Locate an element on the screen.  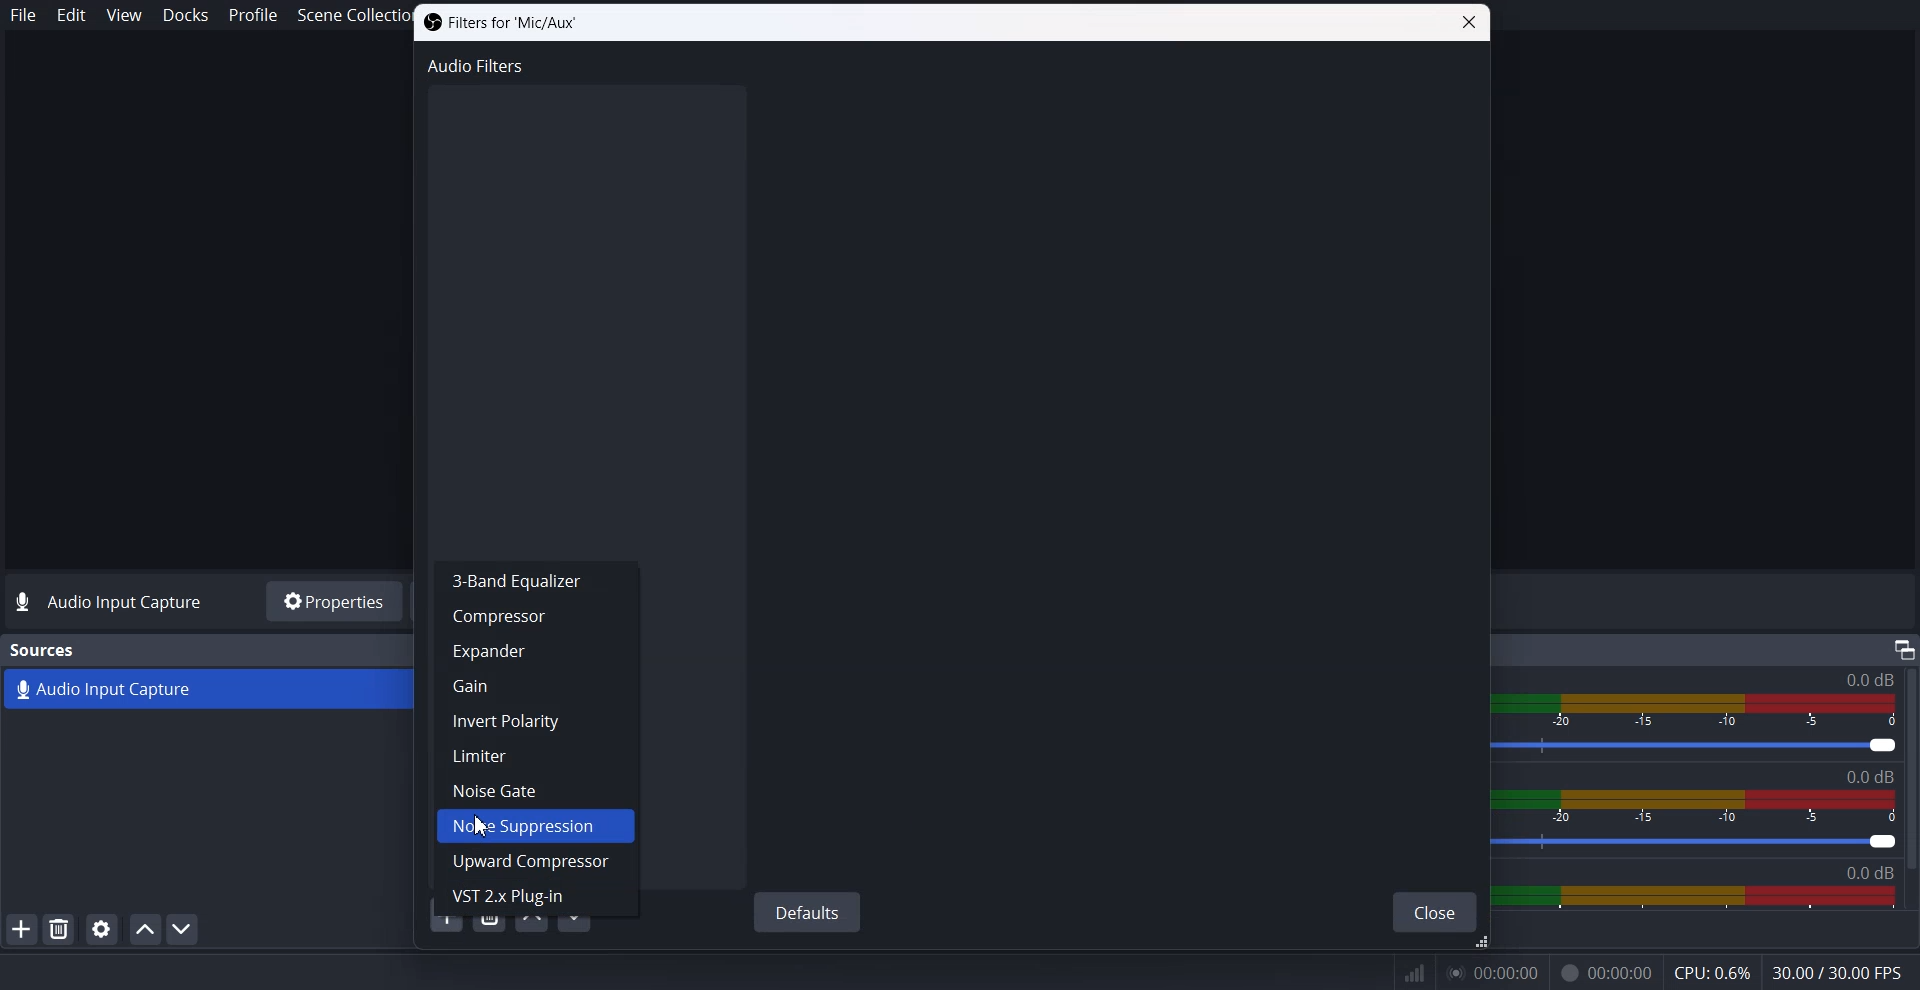
Sound Panel is located at coordinates (1697, 898).